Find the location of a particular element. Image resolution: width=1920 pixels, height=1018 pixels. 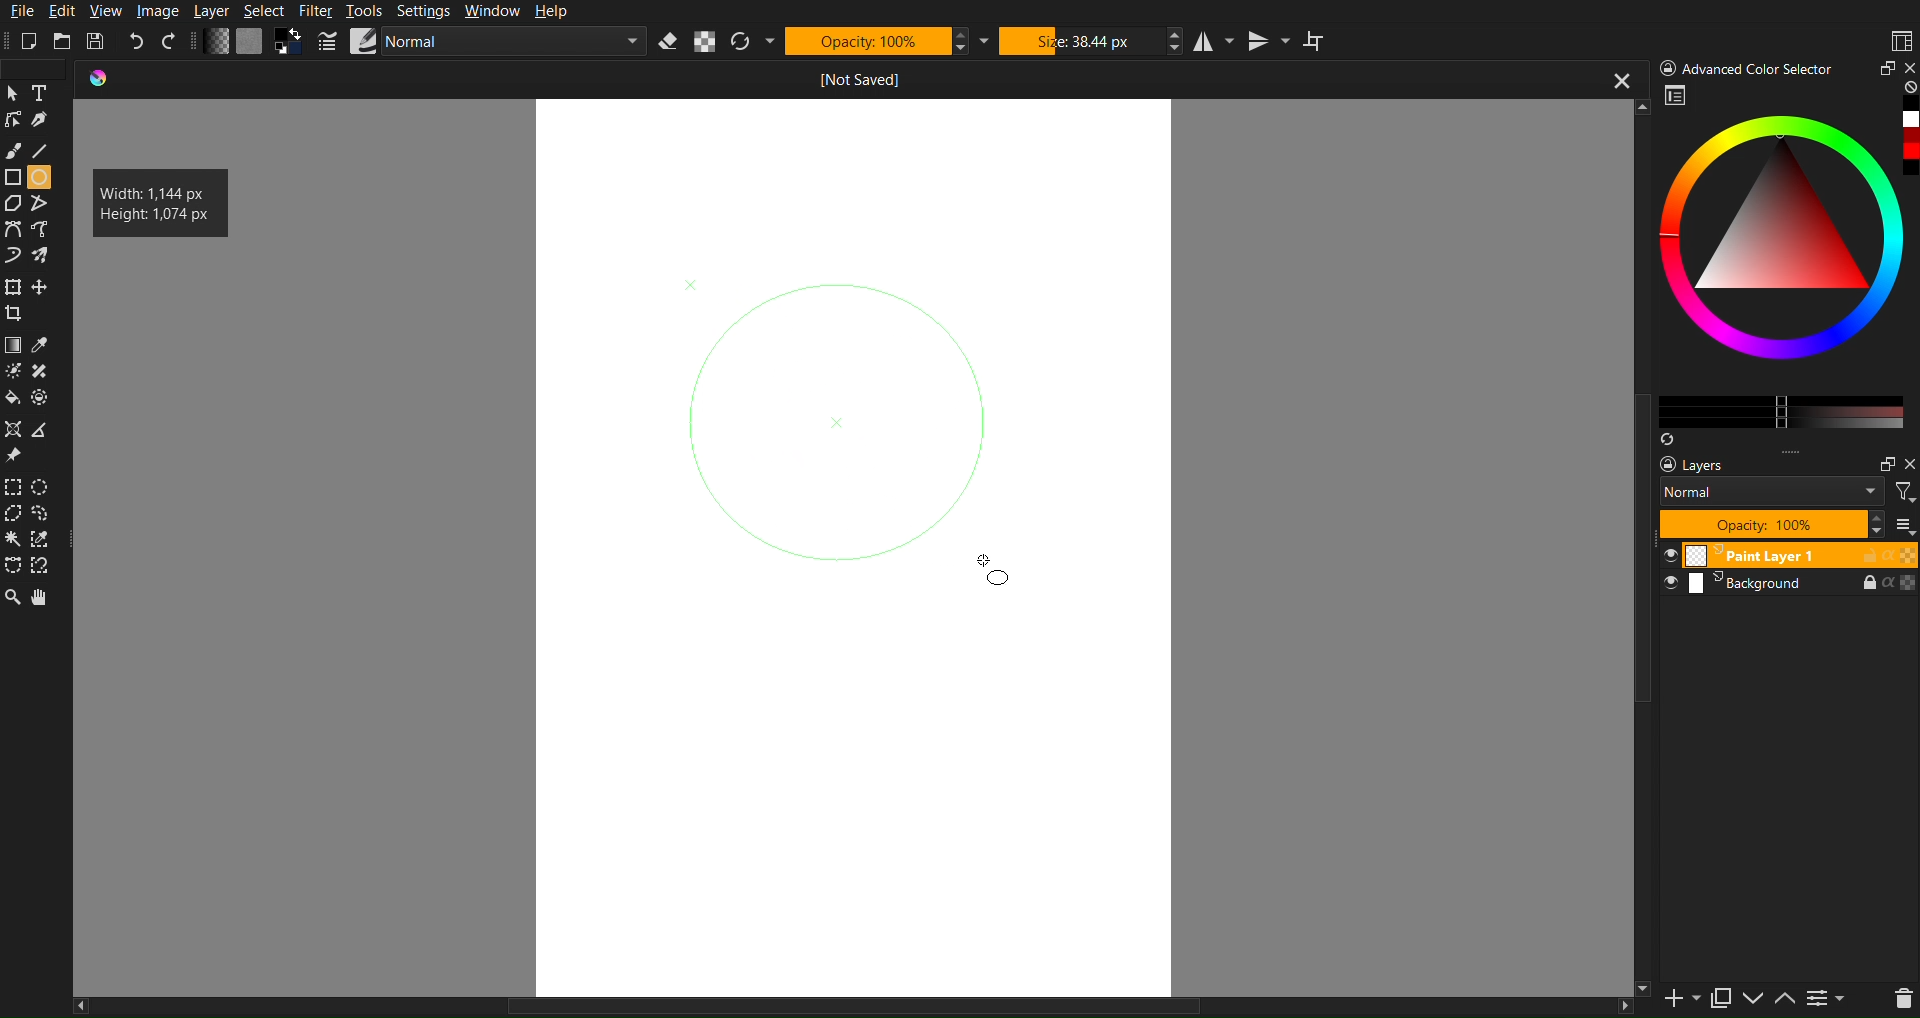

Erase is located at coordinates (666, 44).